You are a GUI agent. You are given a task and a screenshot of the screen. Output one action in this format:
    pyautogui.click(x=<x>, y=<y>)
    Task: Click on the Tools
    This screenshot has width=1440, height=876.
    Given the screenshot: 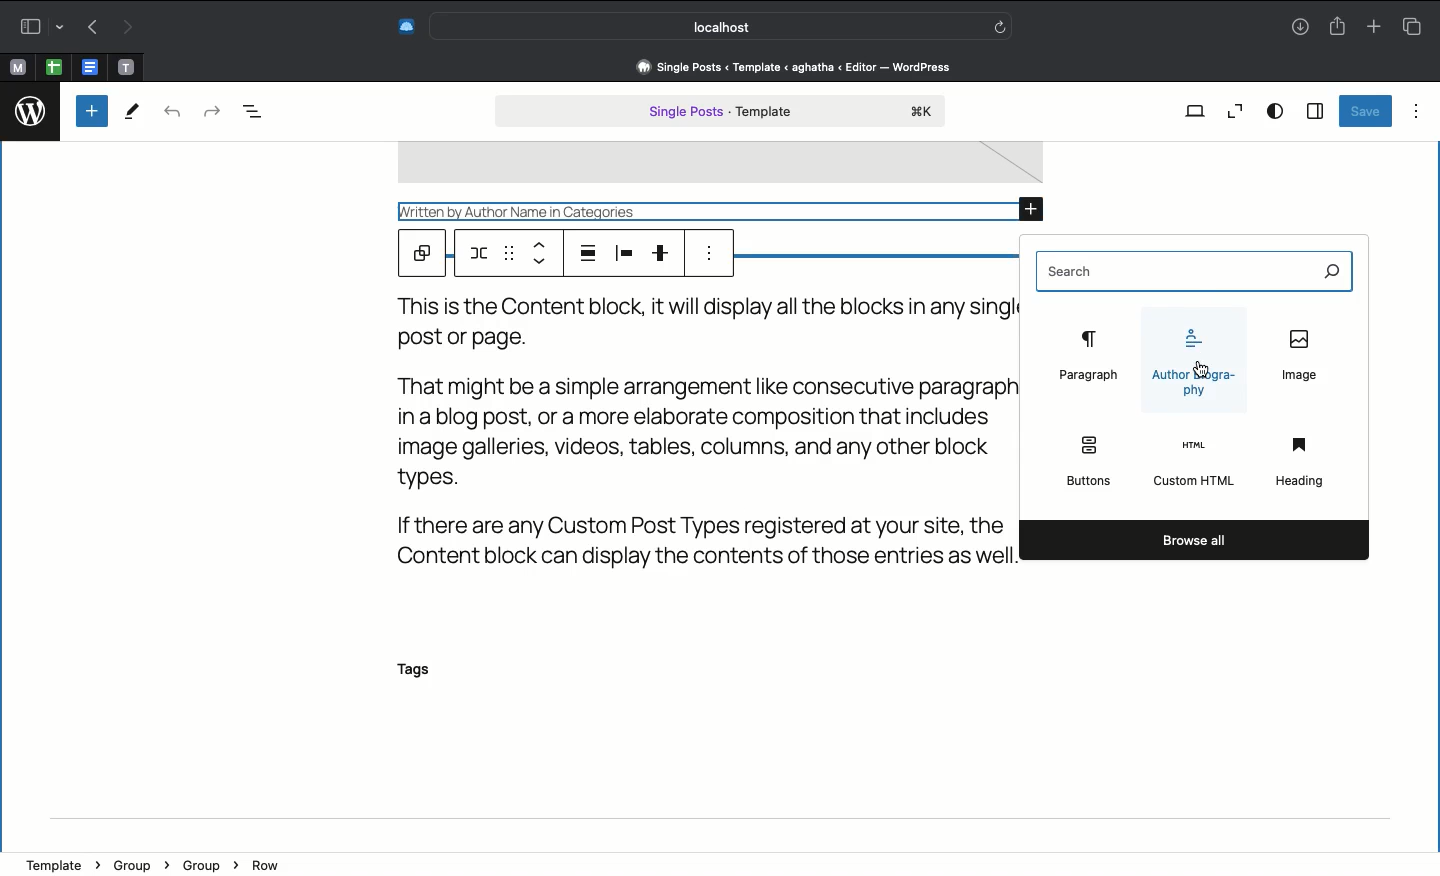 What is the action you would take?
    pyautogui.click(x=133, y=114)
    